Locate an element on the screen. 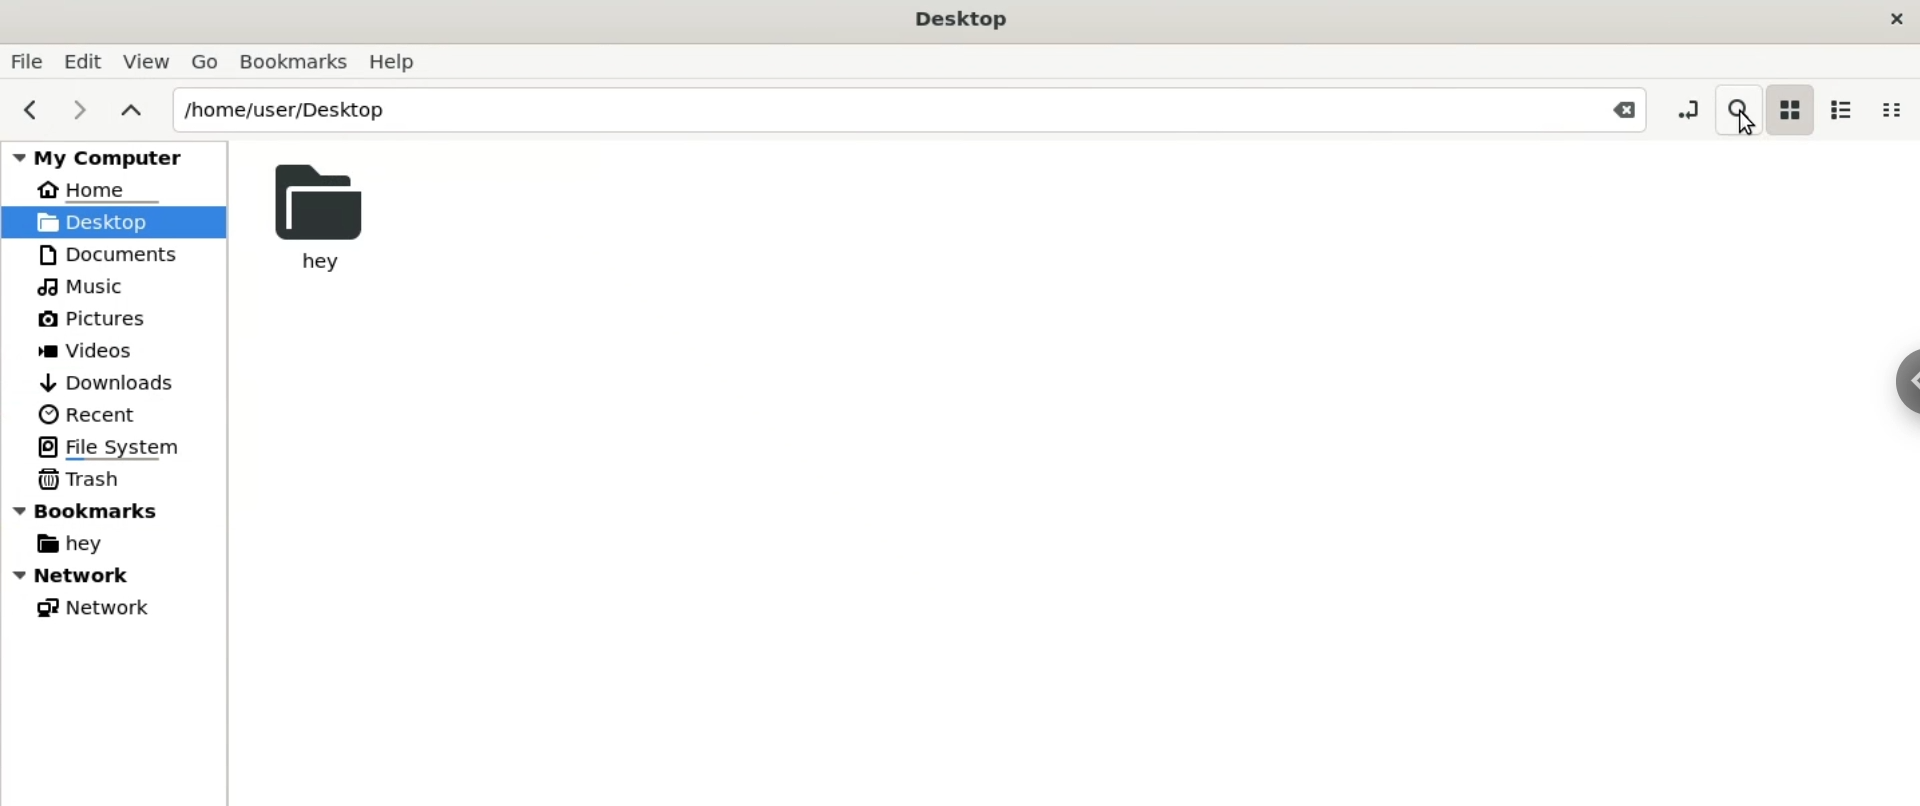 This screenshot has height=806, width=1920. Cursor is located at coordinates (1742, 125).